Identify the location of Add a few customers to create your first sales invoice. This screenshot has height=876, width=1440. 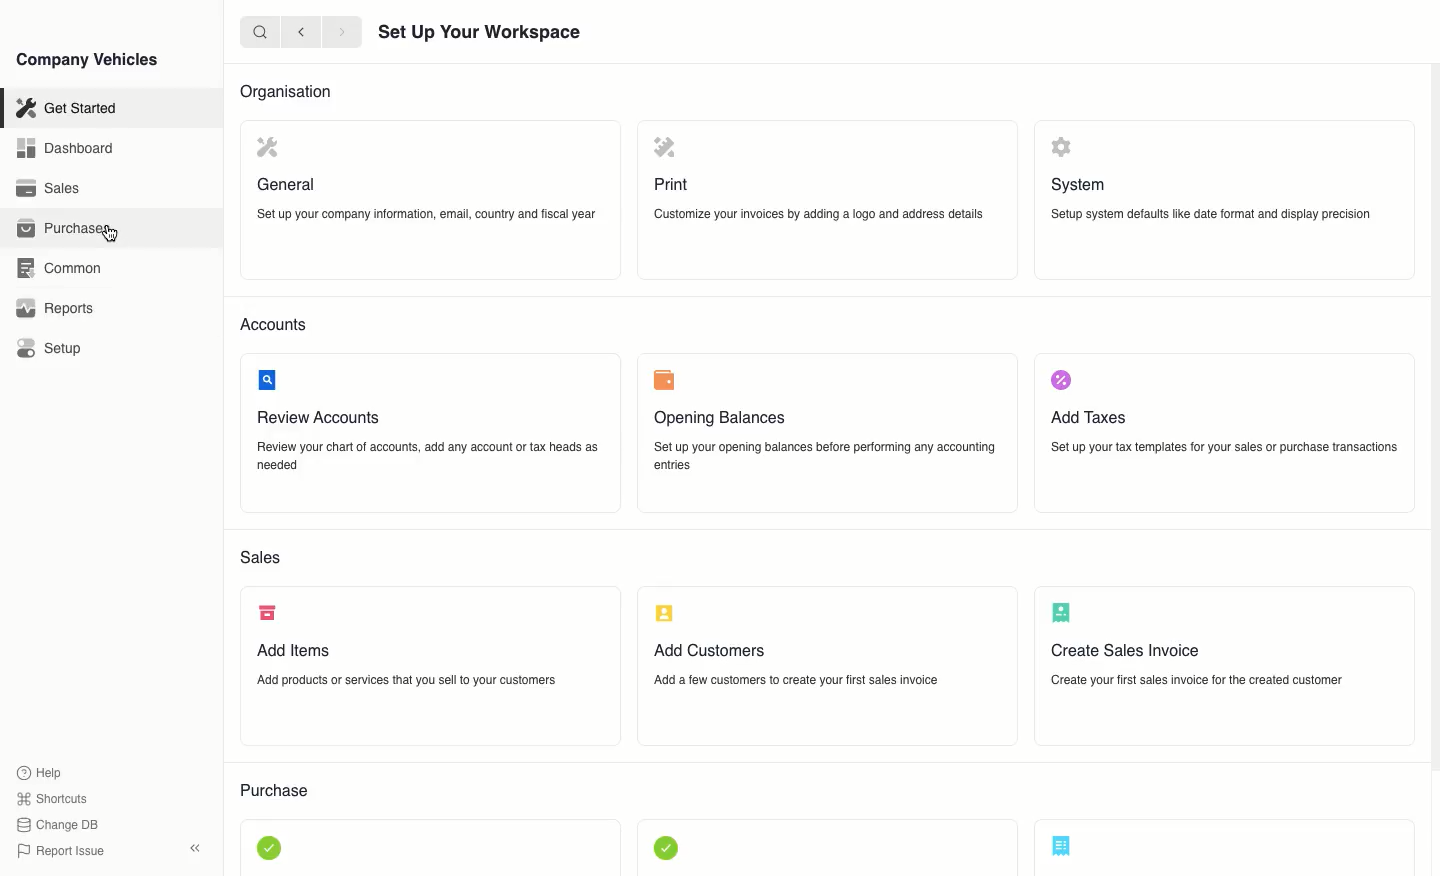
(795, 678).